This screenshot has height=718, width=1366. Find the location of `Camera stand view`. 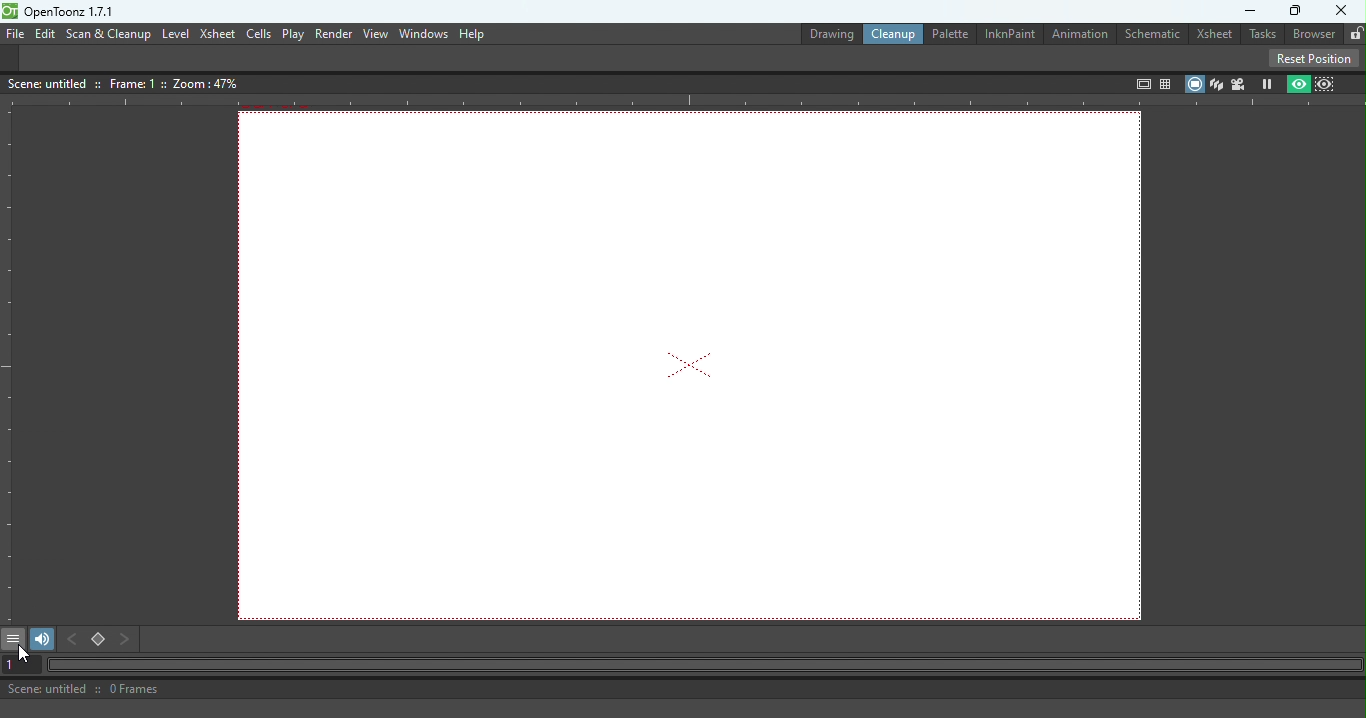

Camera stand view is located at coordinates (1193, 83).